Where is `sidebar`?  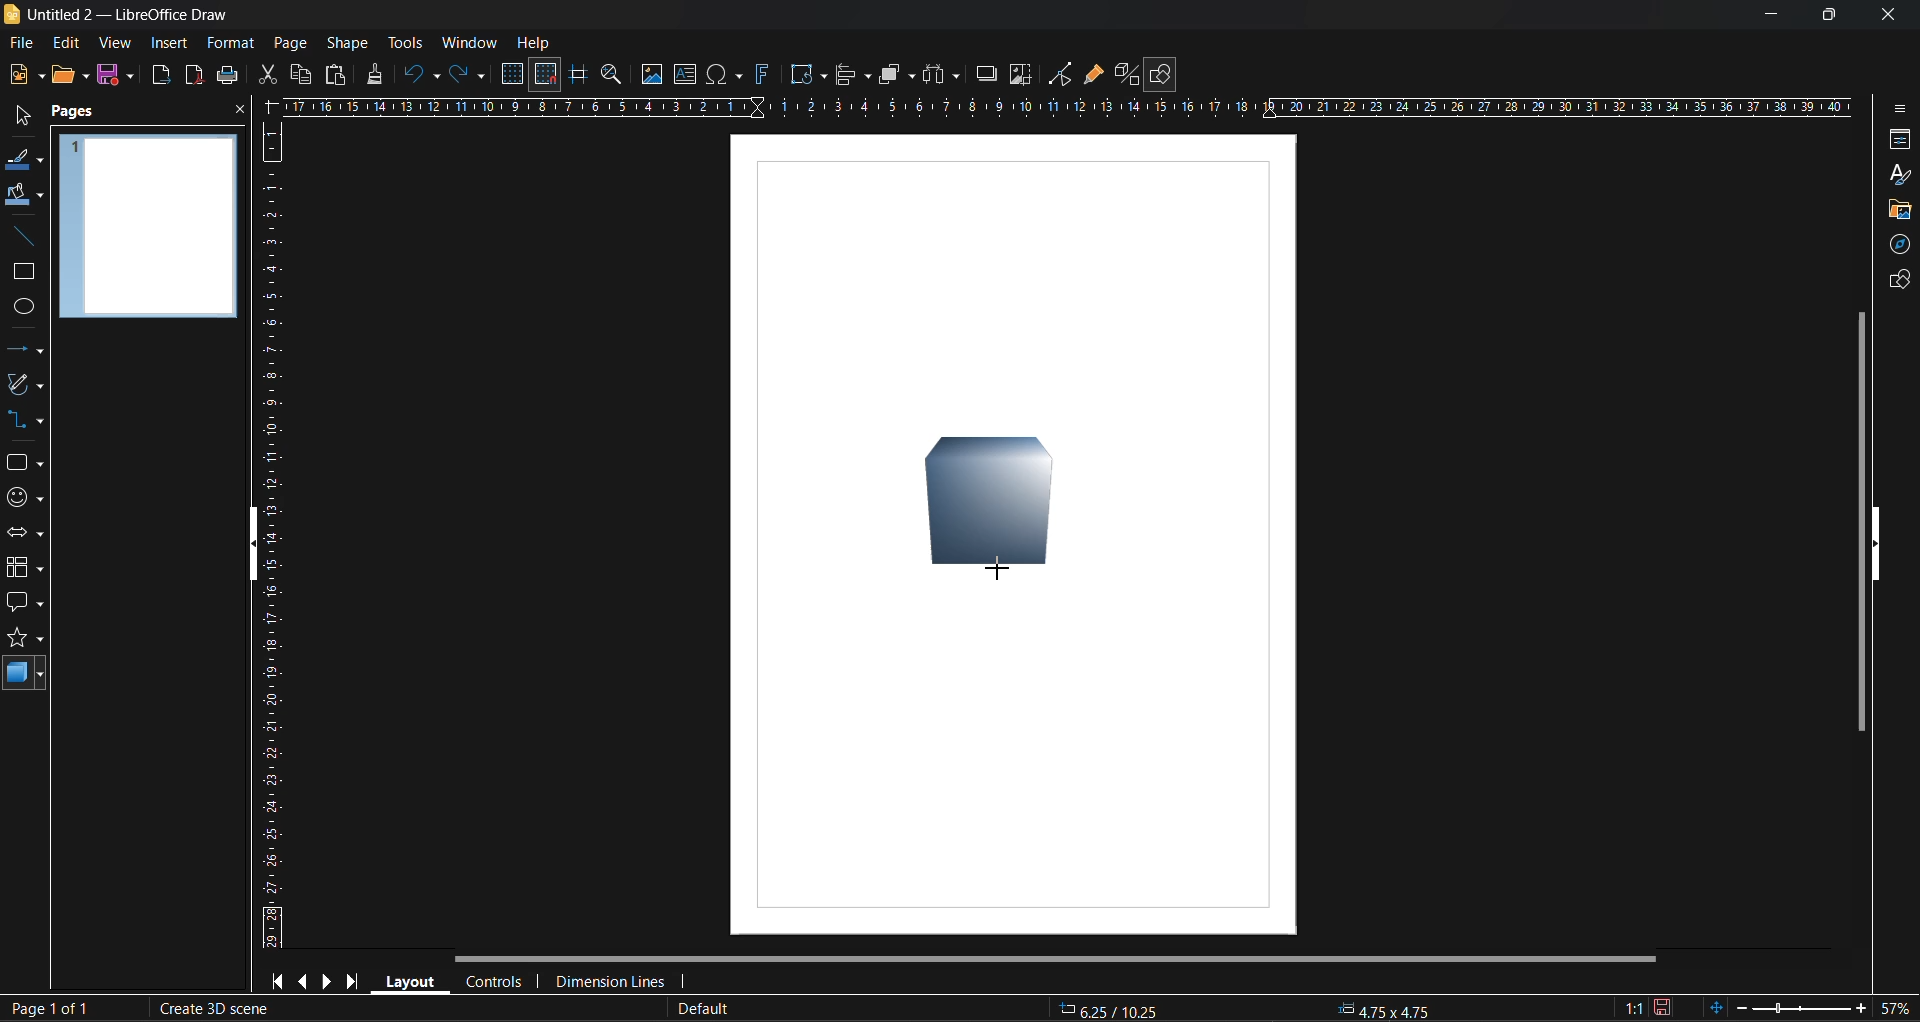 sidebar is located at coordinates (1897, 106).